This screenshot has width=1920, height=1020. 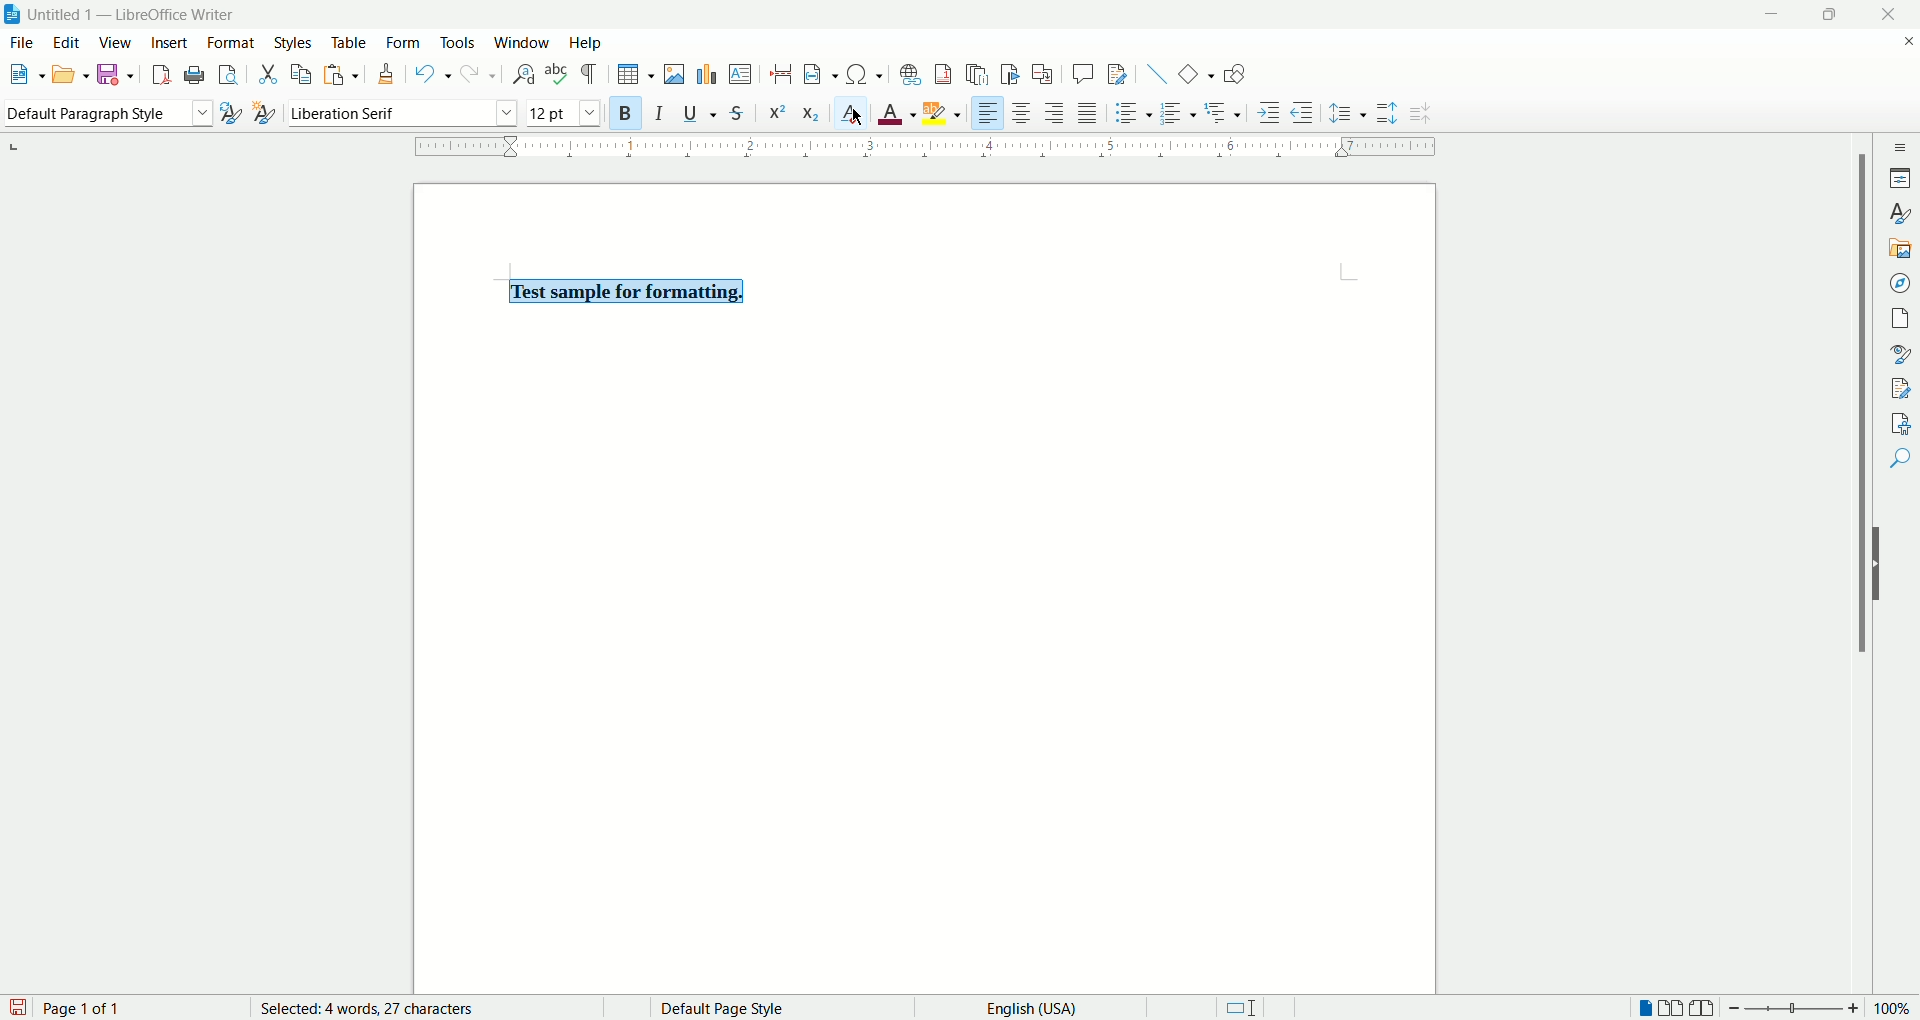 What do you see at coordinates (866, 74) in the screenshot?
I see `insert special character` at bounding box center [866, 74].